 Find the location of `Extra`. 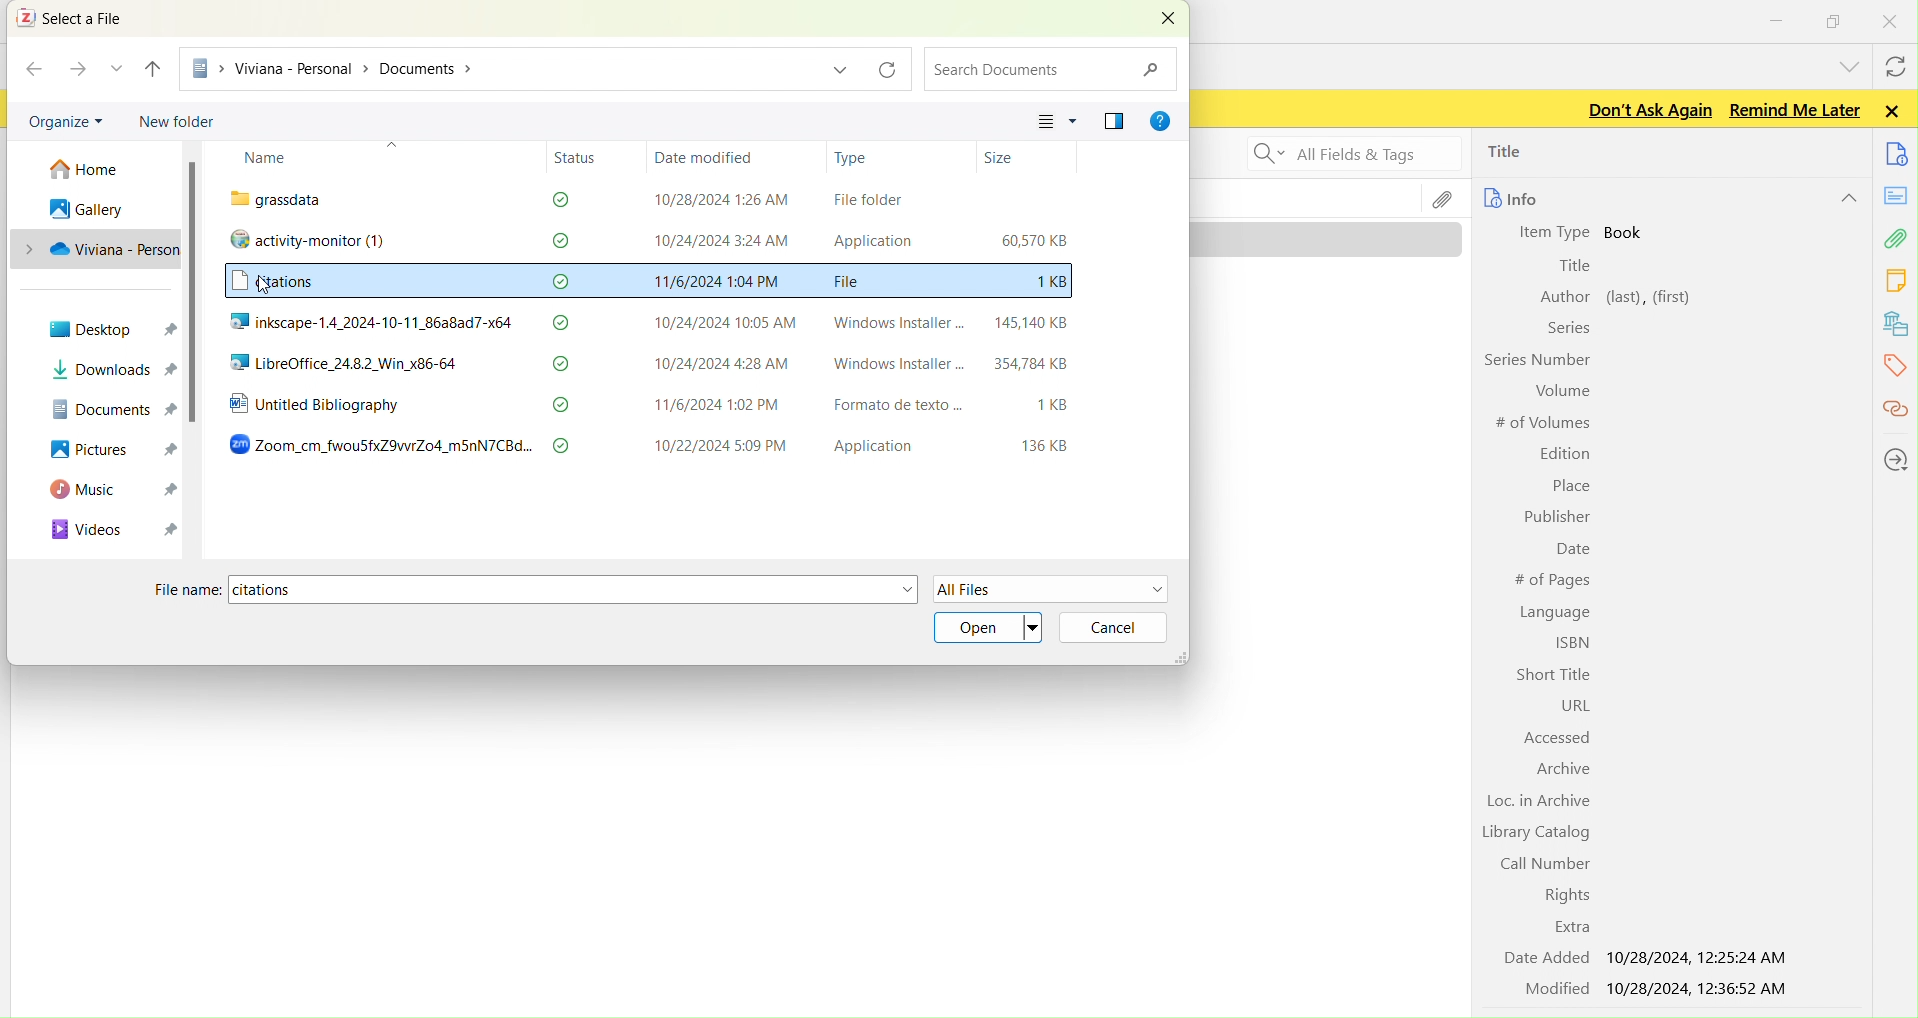

Extra is located at coordinates (1565, 927).